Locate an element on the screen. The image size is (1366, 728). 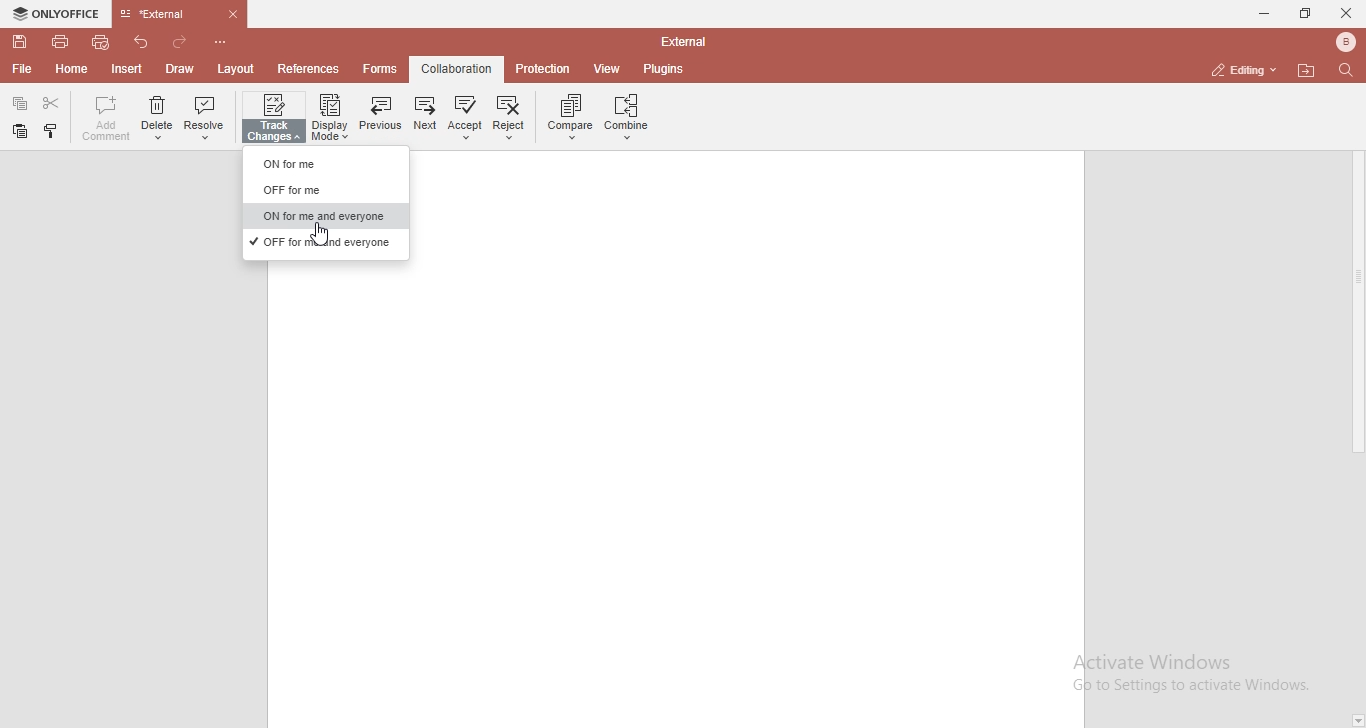
resolve is located at coordinates (205, 121).